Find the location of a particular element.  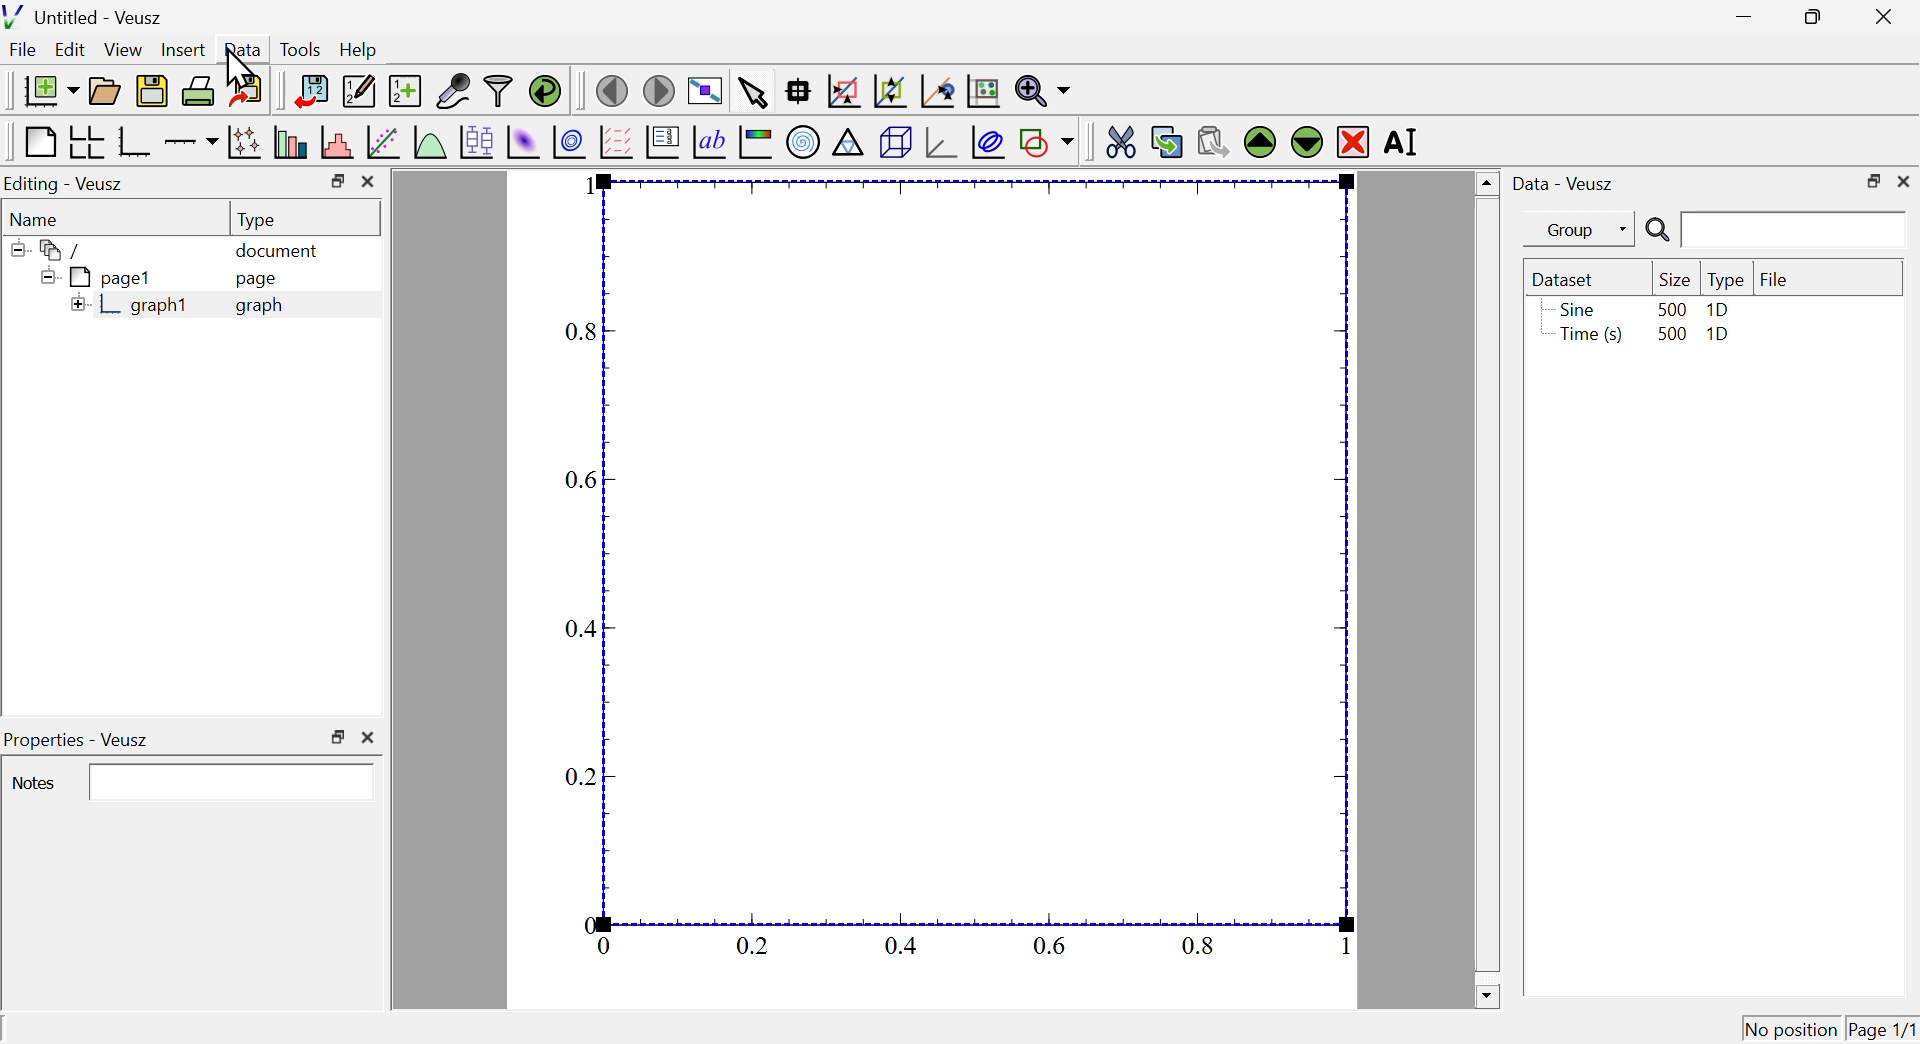

folder is located at coordinates (55, 249).